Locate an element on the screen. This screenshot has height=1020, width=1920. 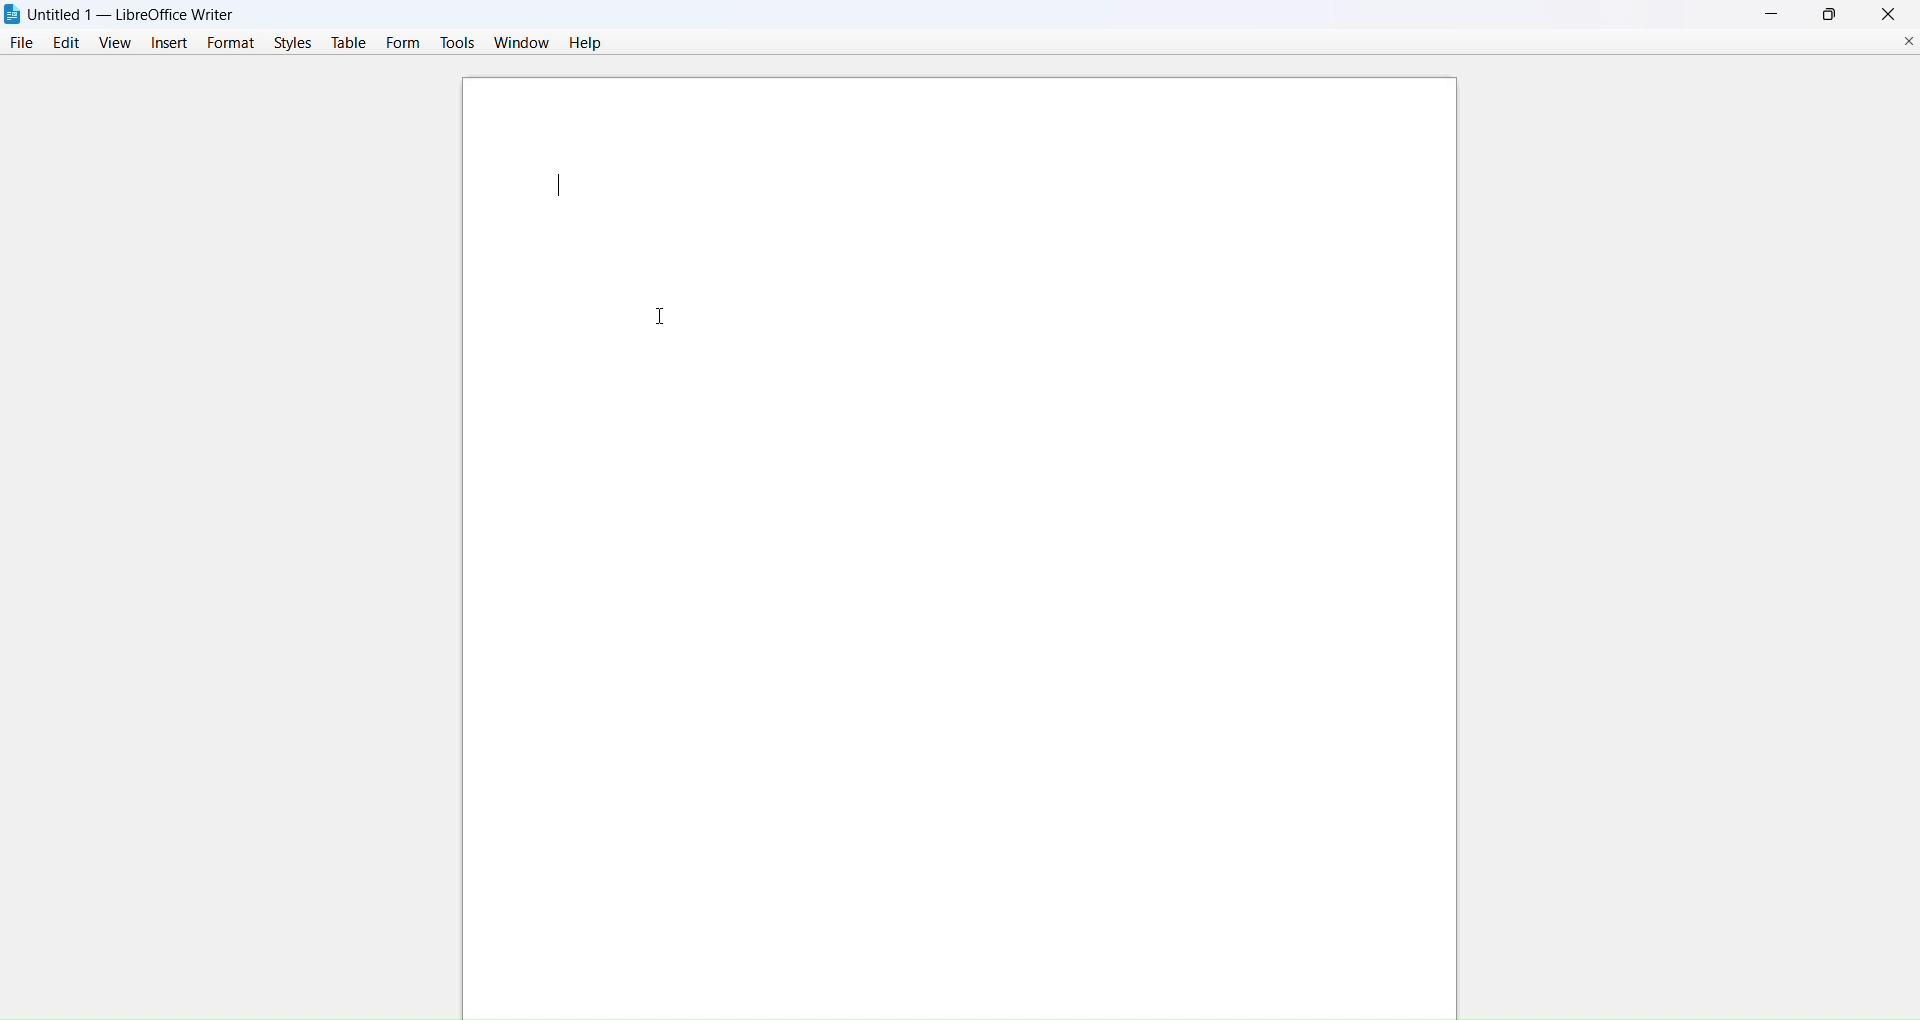
format is located at coordinates (234, 43).